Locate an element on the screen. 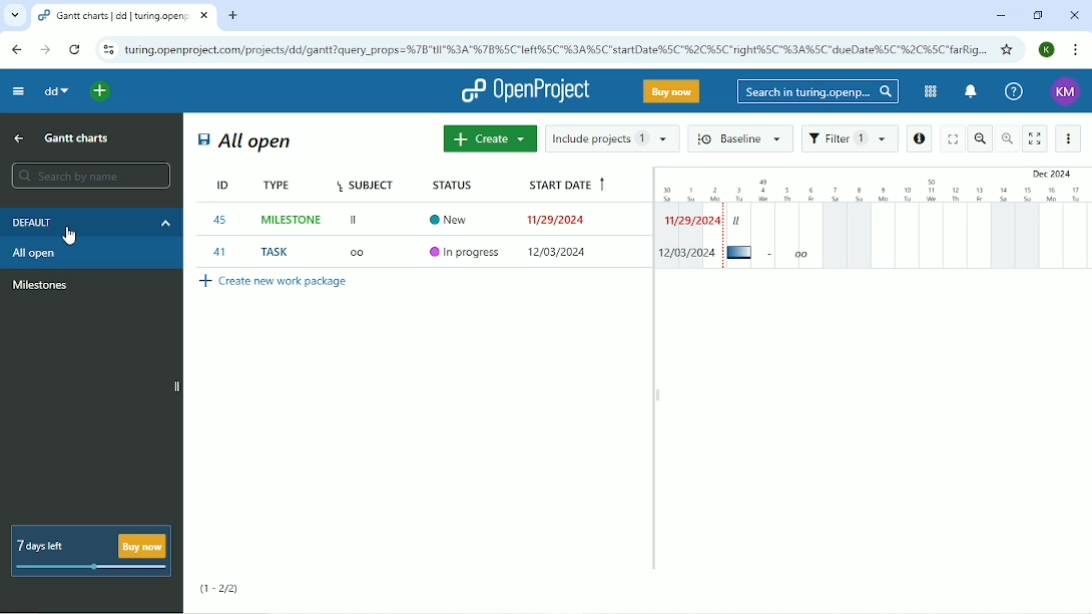 The height and width of the screenshot is (614, 1092). Zoom Out is located at coordinates (982, 138).